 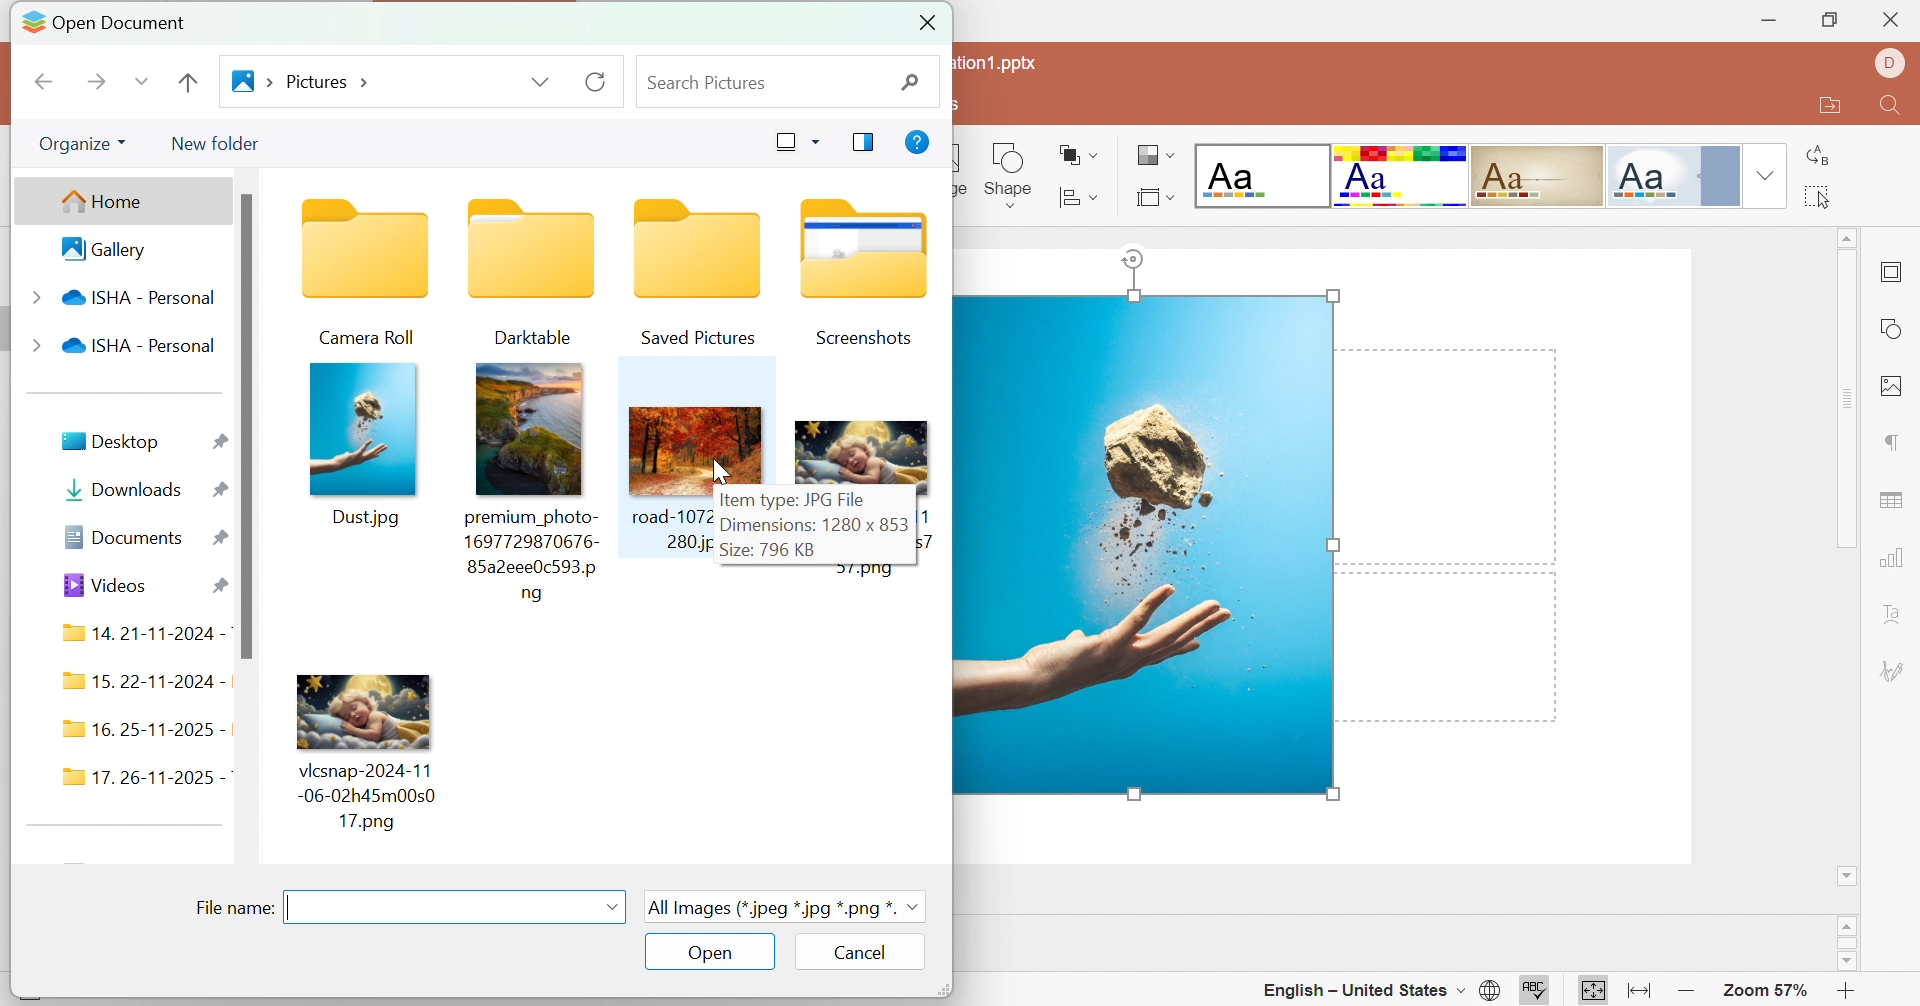 I want to click on scroll down, so click(x=1846, y=963).